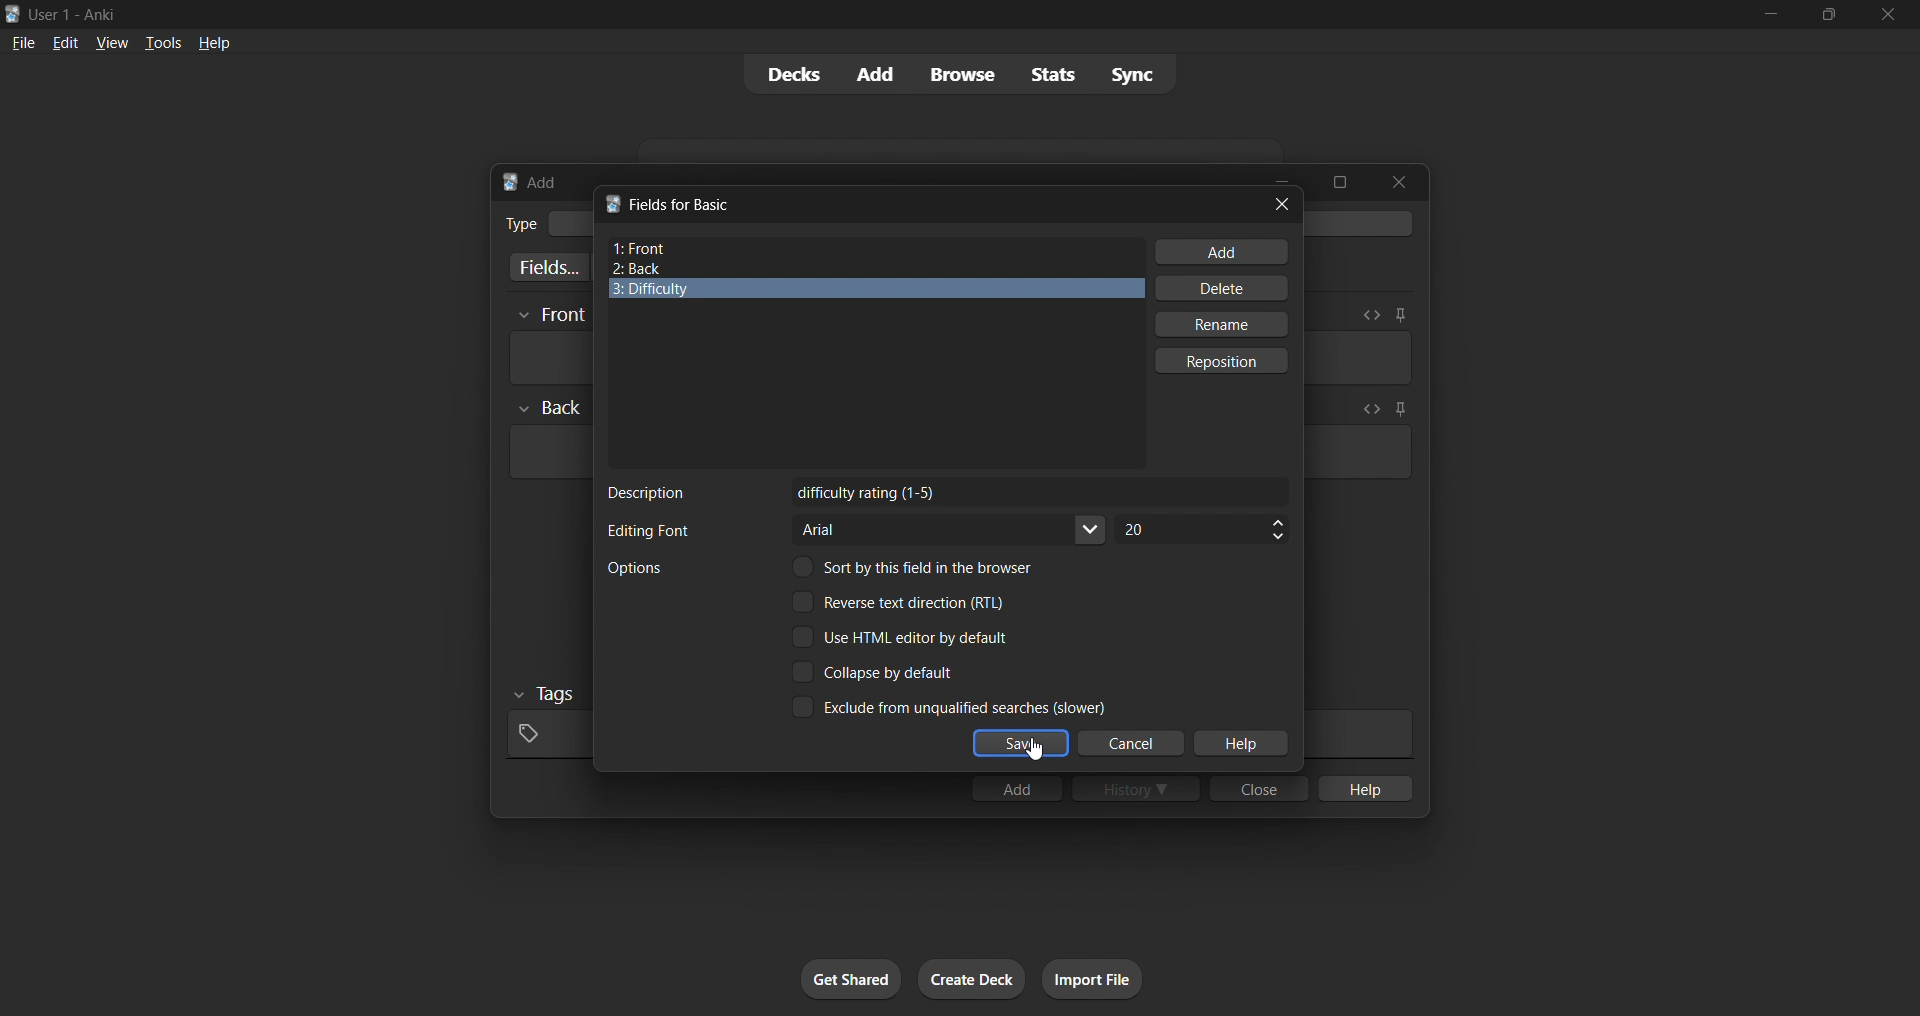  I want to click on tools, so click(161, 42).